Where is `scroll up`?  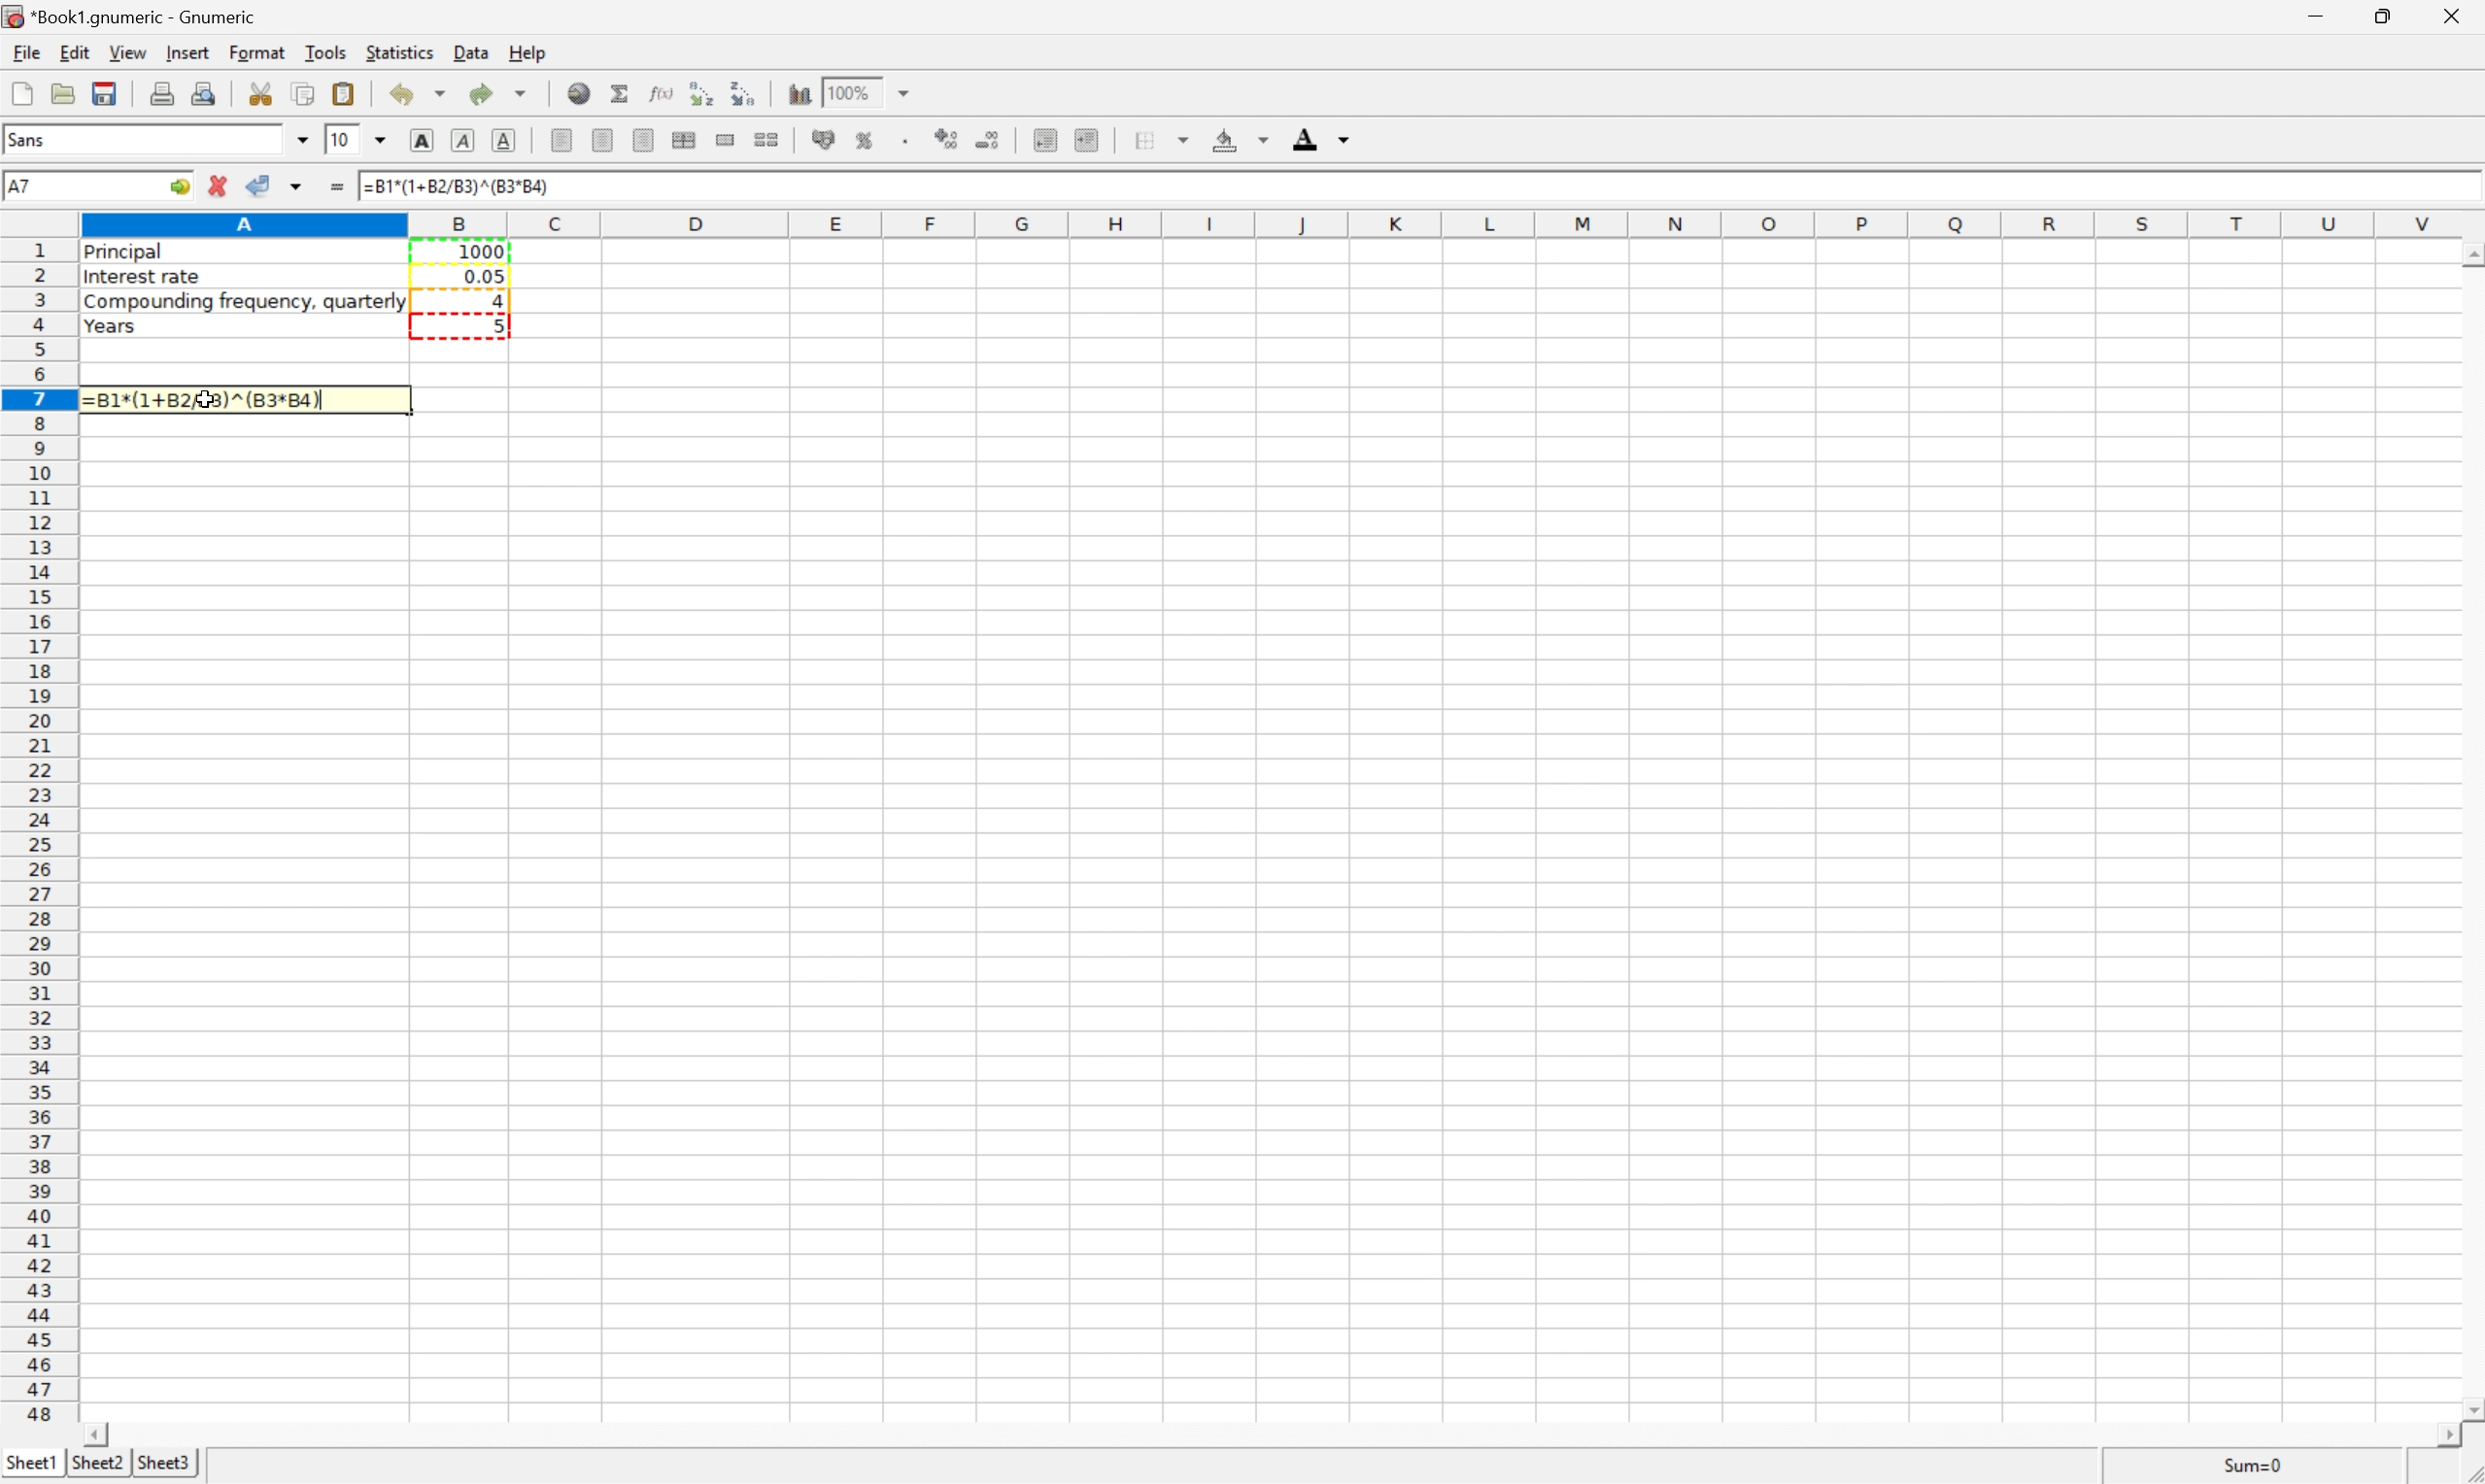 scroll up is located at coordinates (2469, 259).